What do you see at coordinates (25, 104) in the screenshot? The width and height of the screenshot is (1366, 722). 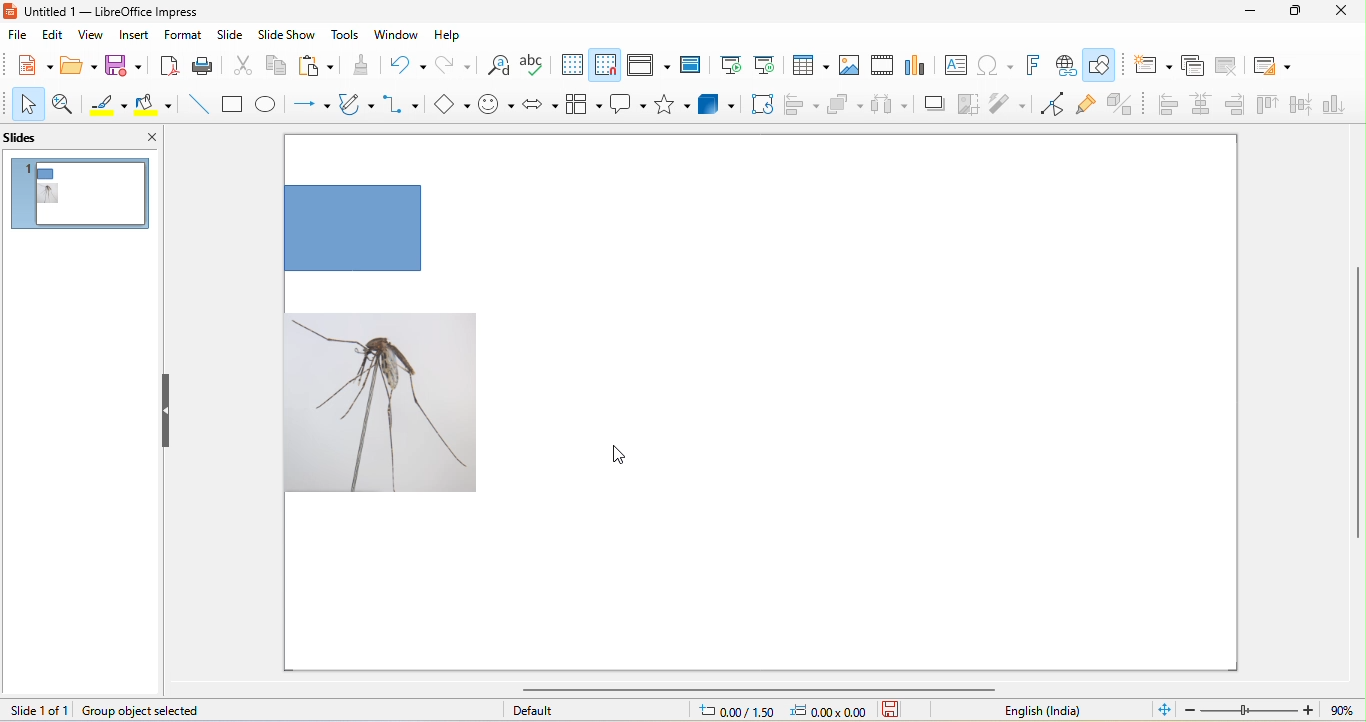 I see `select` at bounding box center [25, 104].